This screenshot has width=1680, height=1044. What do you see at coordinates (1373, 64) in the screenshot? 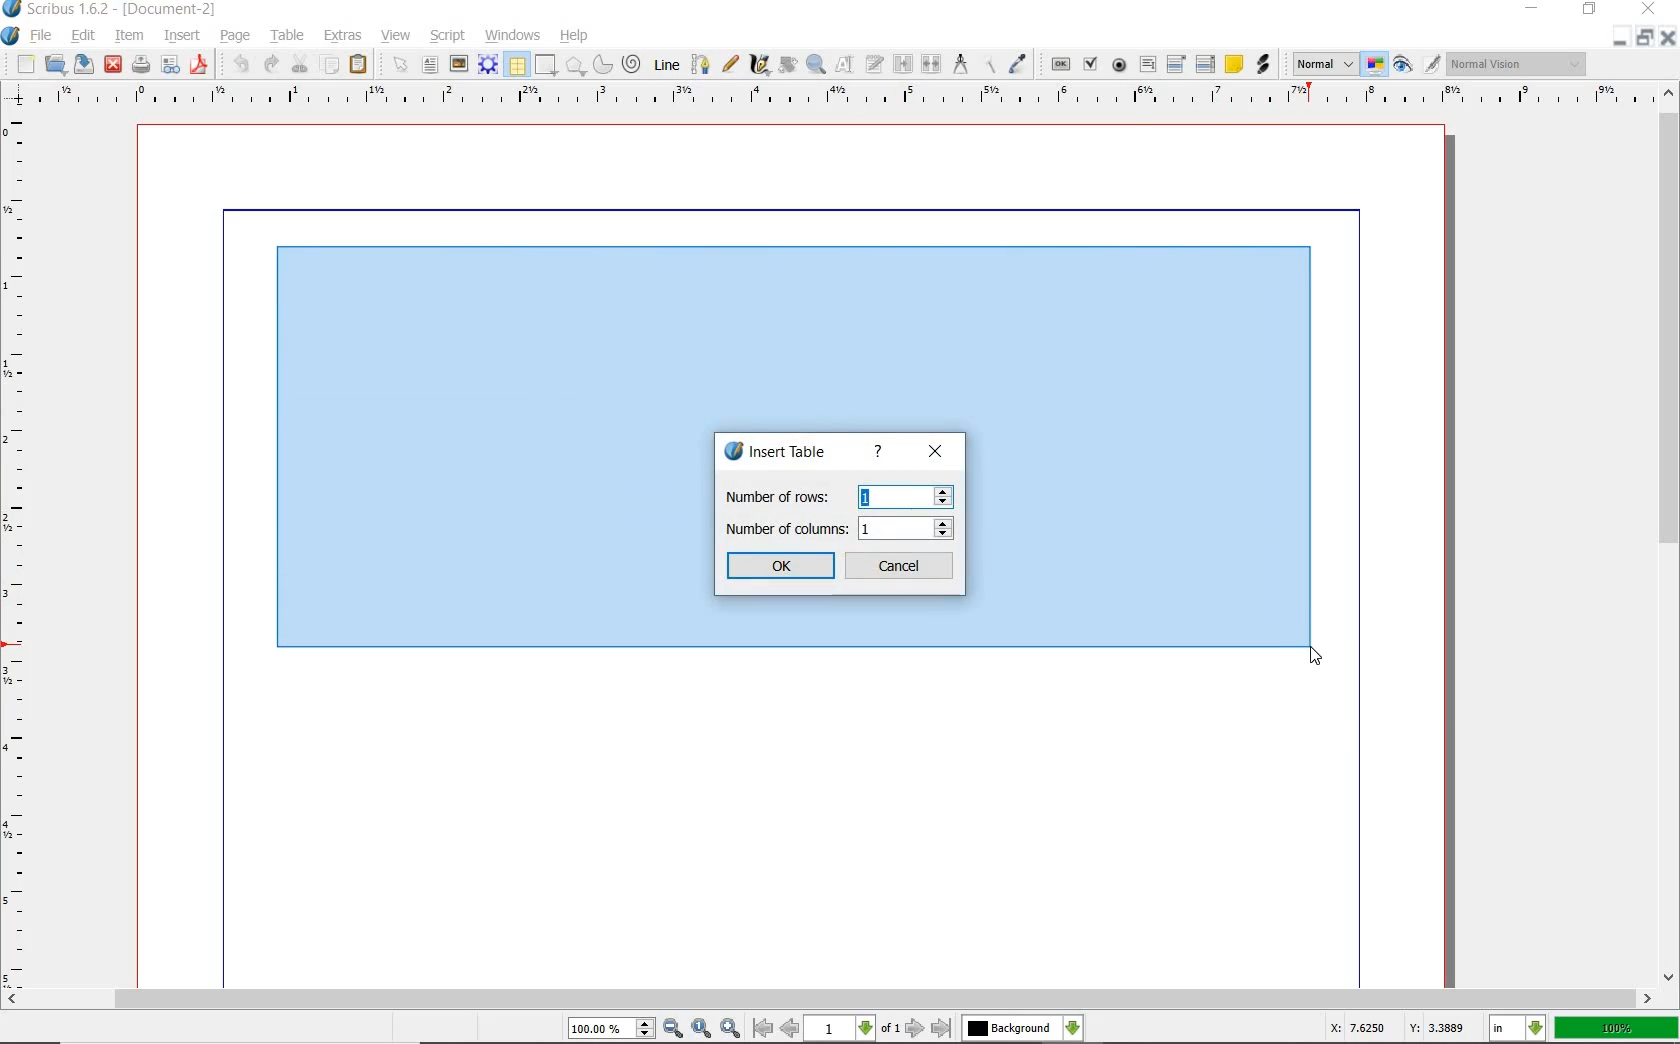
I see `toggle color management mode` at bounding box center [1373, 64].